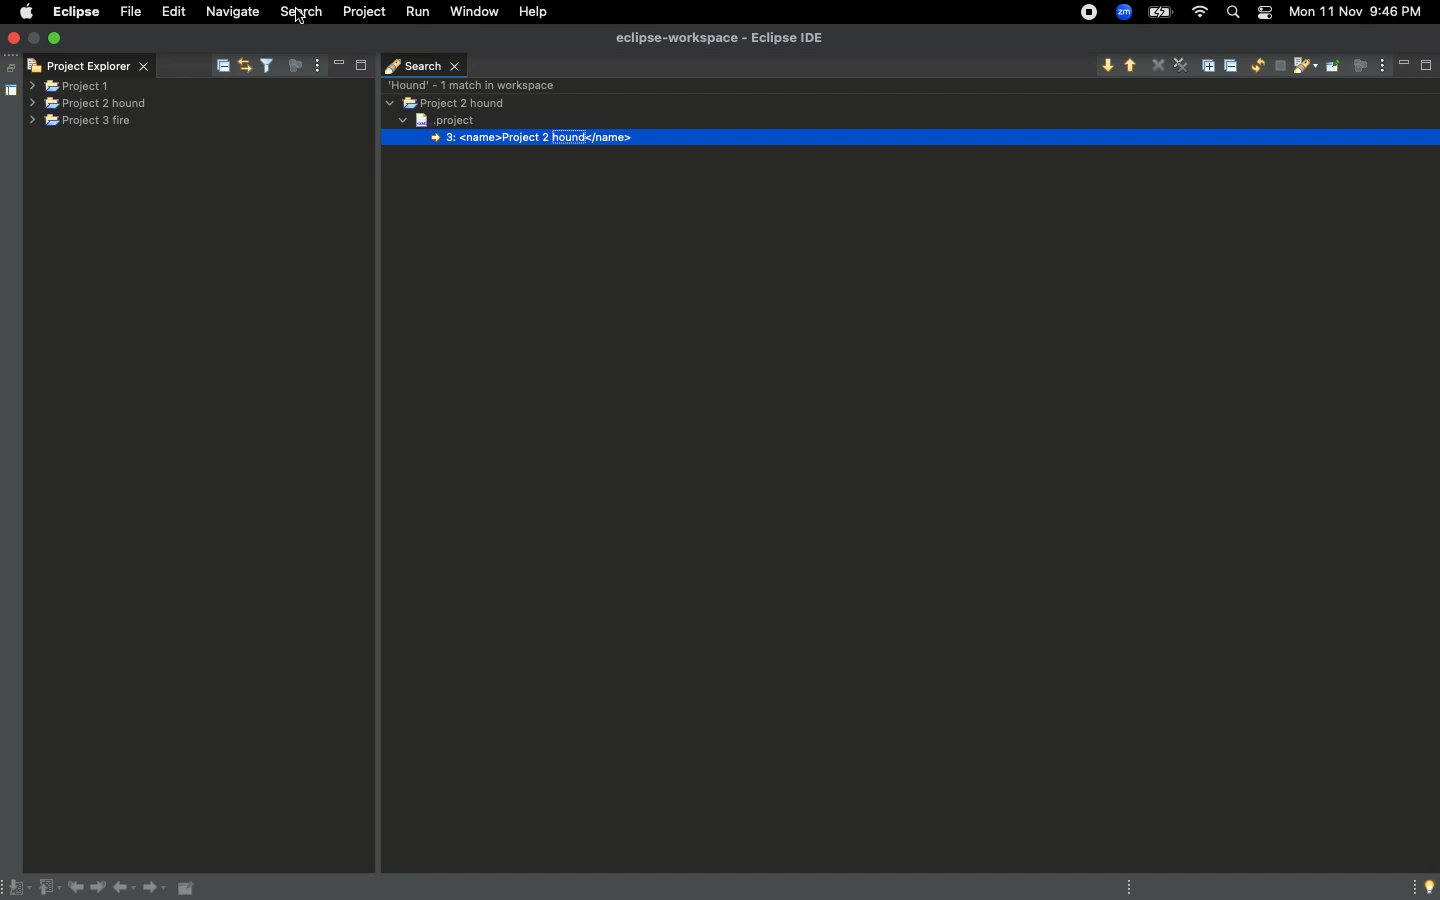 The height and width of the screenshot is (900, 1440). I want to click on maximise, so click(1425, 66).